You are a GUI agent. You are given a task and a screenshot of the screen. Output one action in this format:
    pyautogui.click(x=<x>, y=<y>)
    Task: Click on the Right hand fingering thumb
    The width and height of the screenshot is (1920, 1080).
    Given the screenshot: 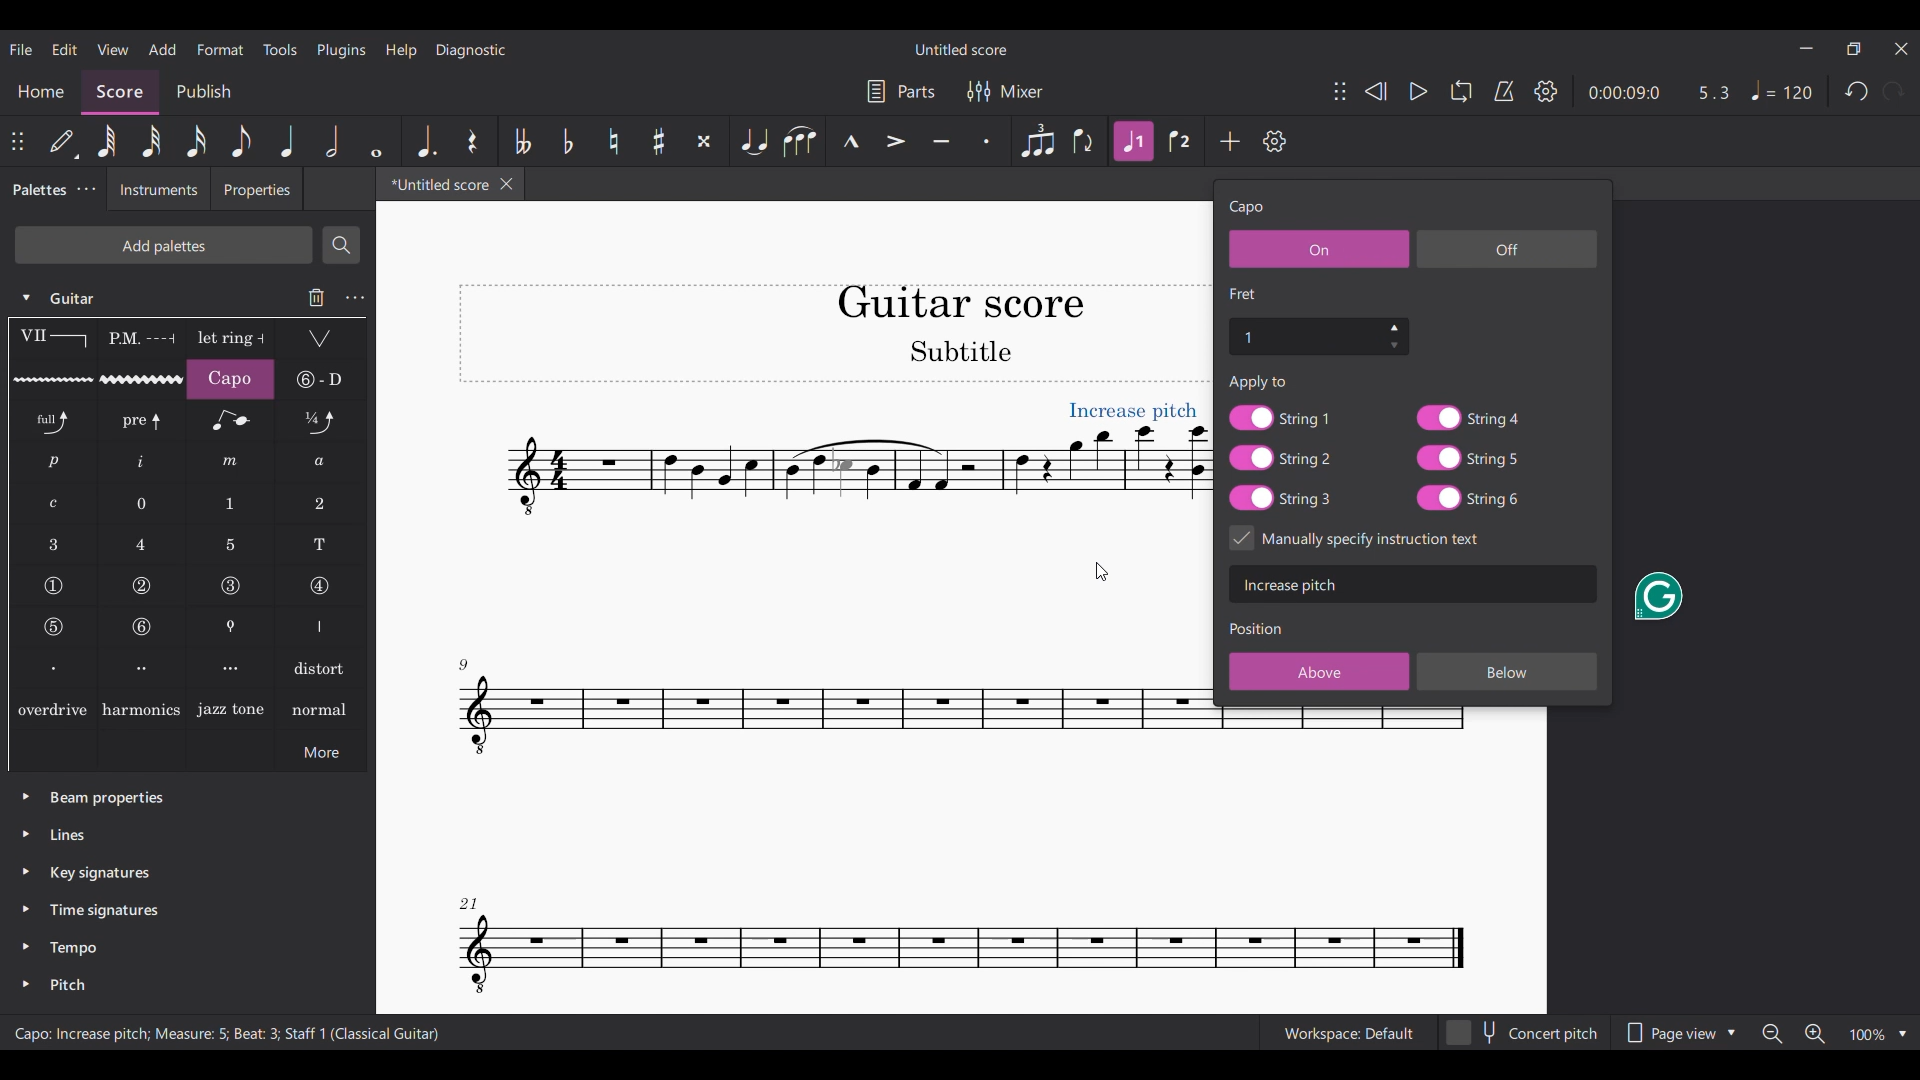 What is the action you would take?
    pyautogui.click(x=321, y=627)
    